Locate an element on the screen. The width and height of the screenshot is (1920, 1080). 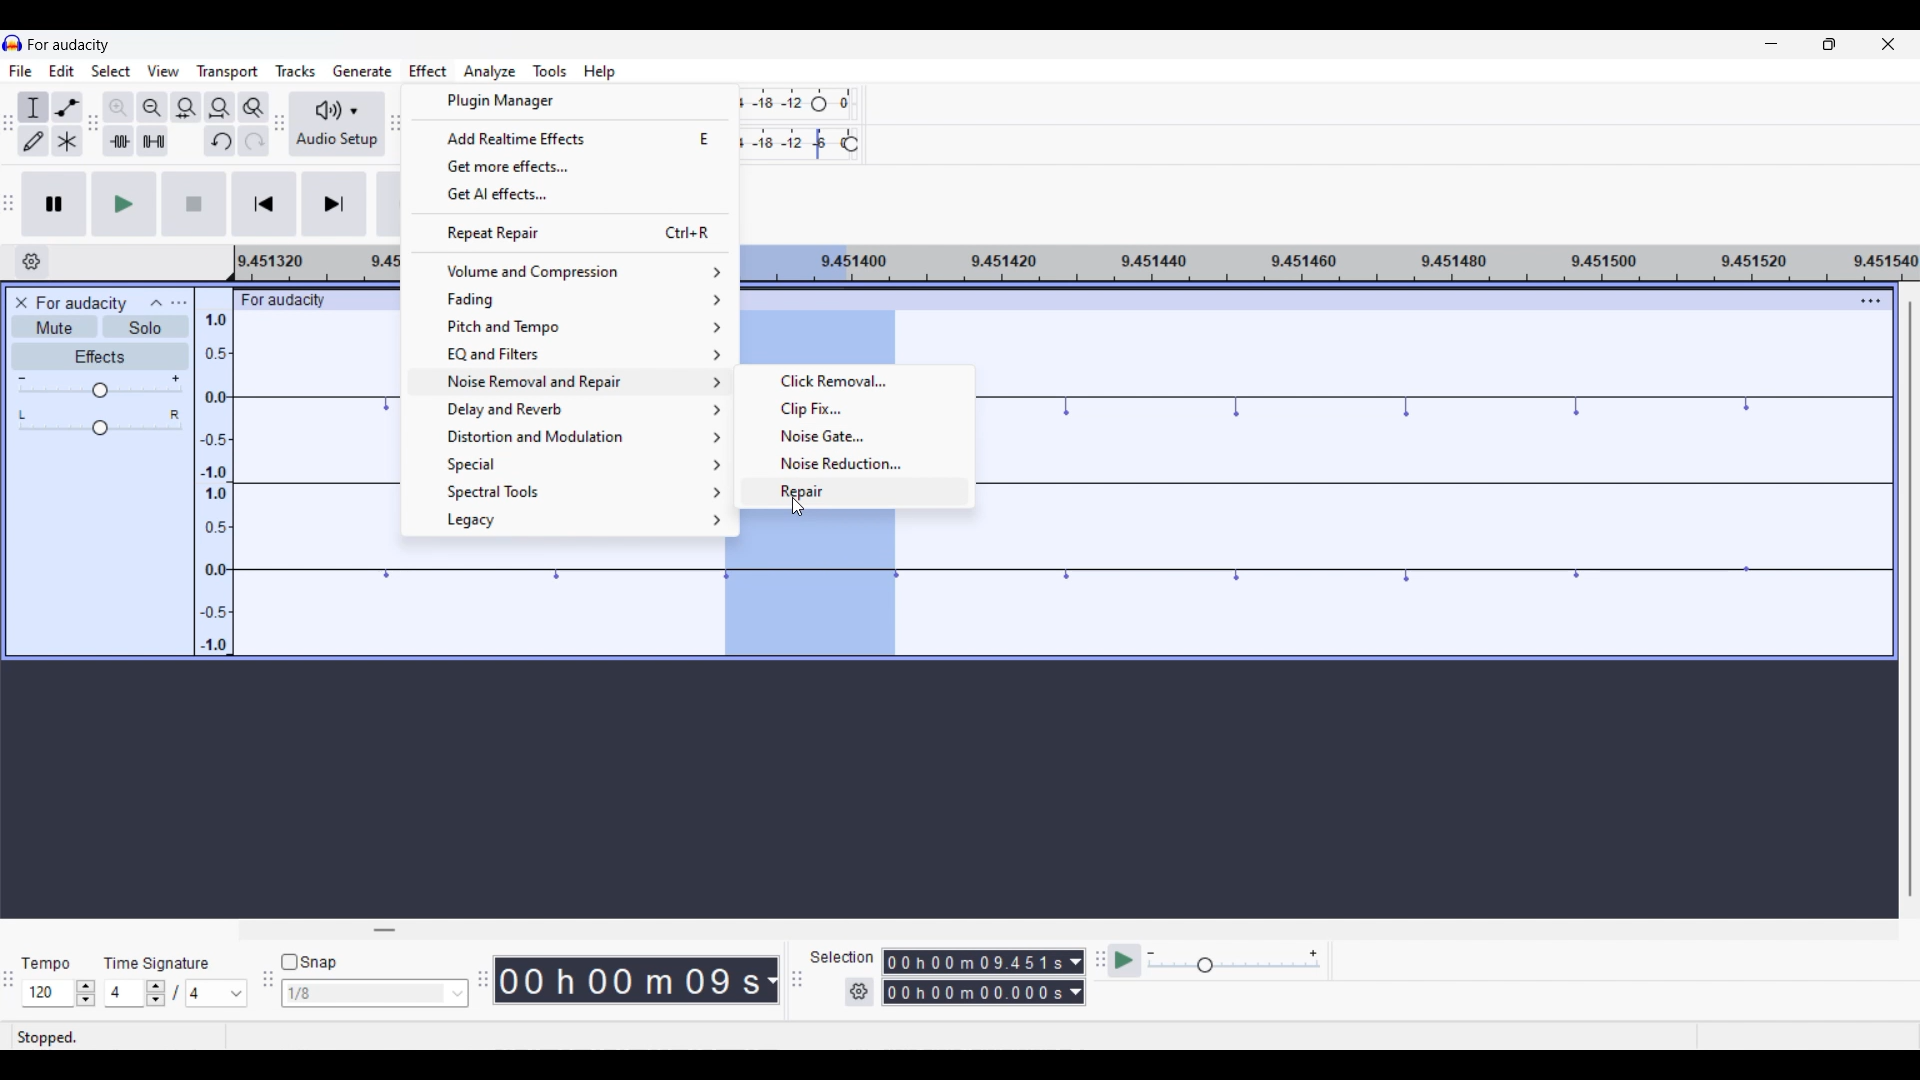
Spectral tool options is located at coordinates (571, 493).